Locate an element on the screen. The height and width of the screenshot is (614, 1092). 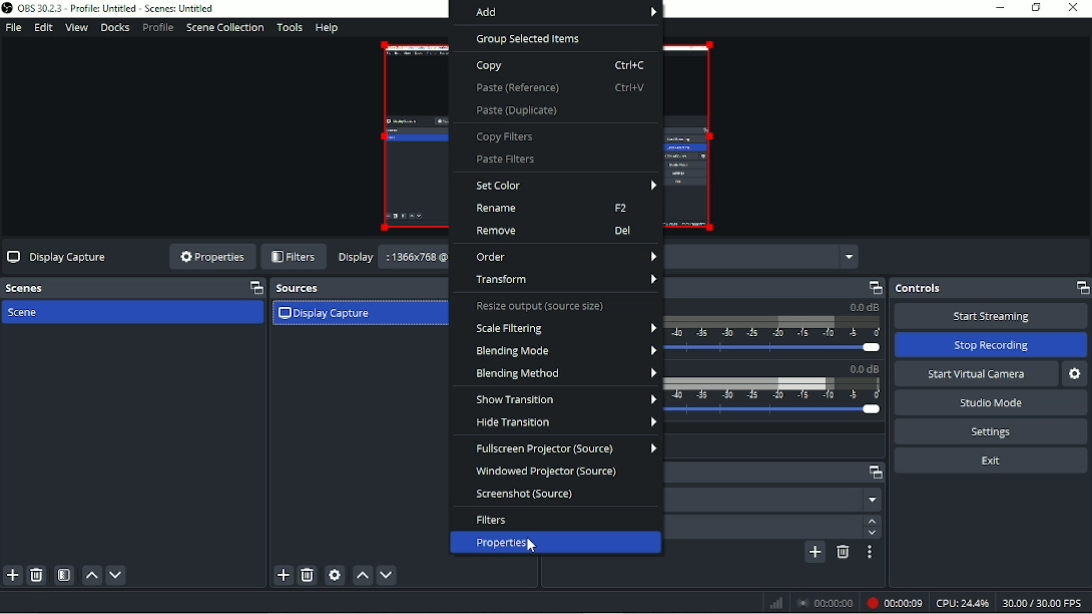
Controls is located at coordinates (990, 288).